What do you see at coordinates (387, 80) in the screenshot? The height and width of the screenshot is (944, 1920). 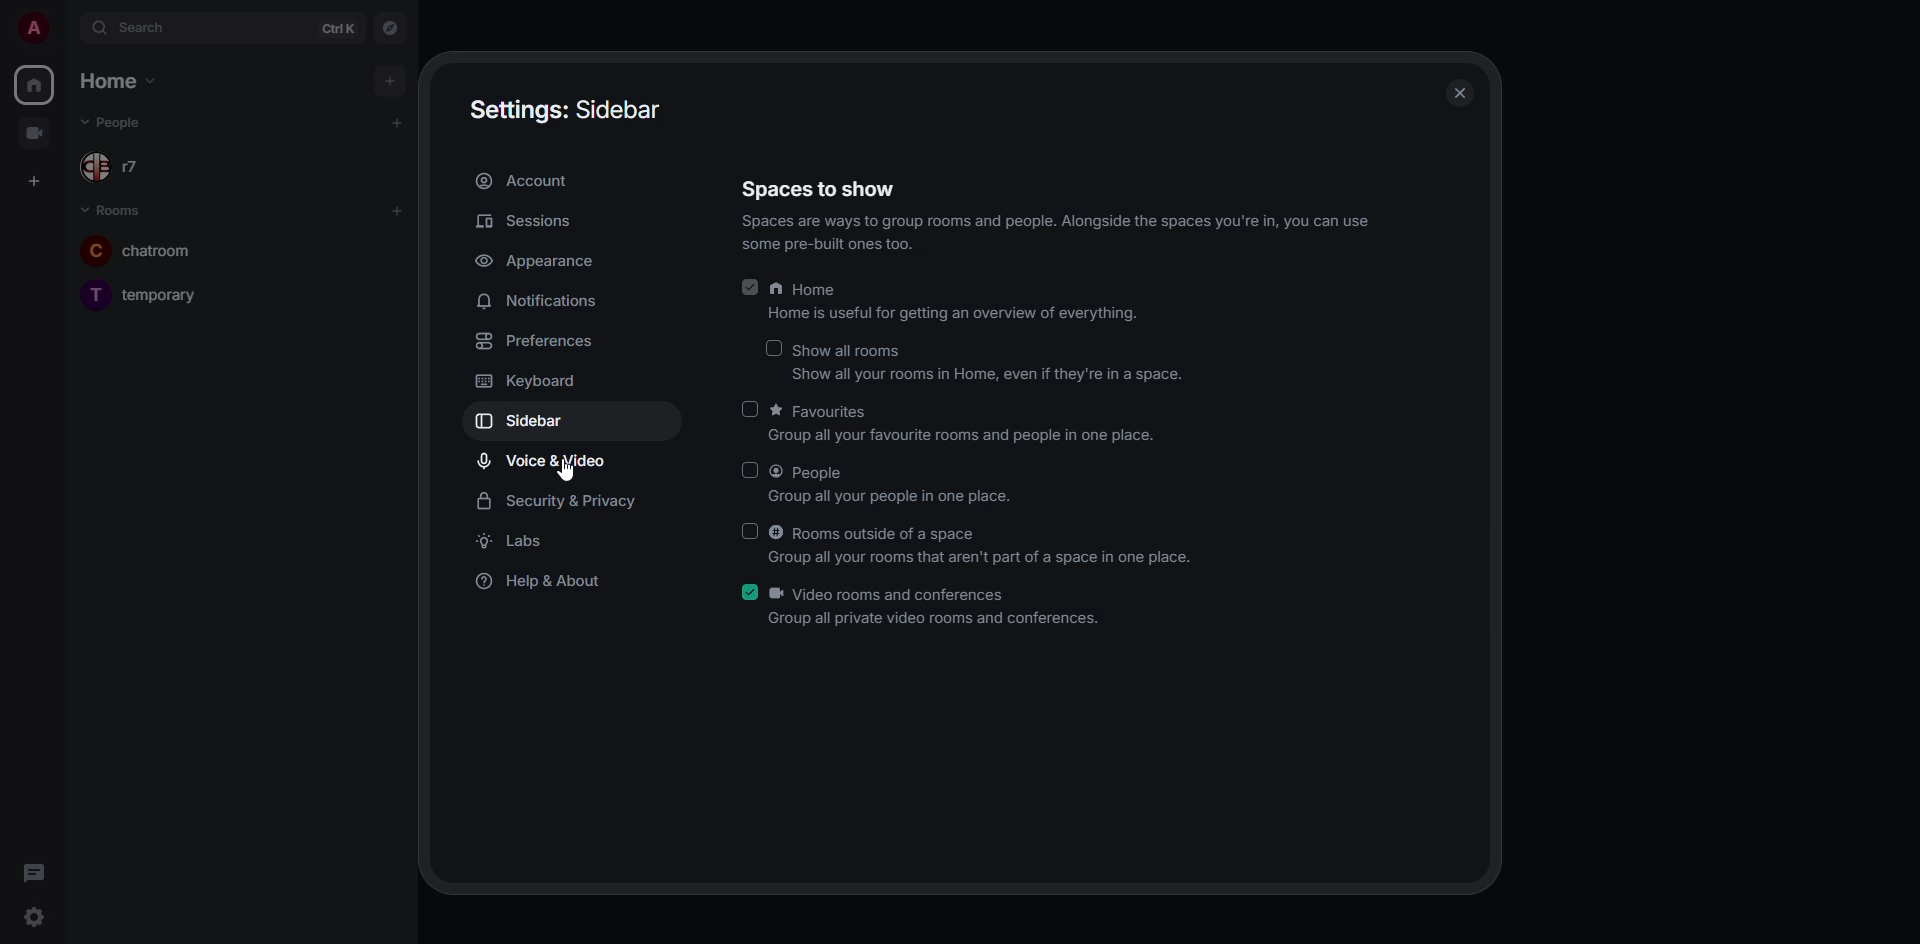 I see `add` at bounding box center [387, 80].